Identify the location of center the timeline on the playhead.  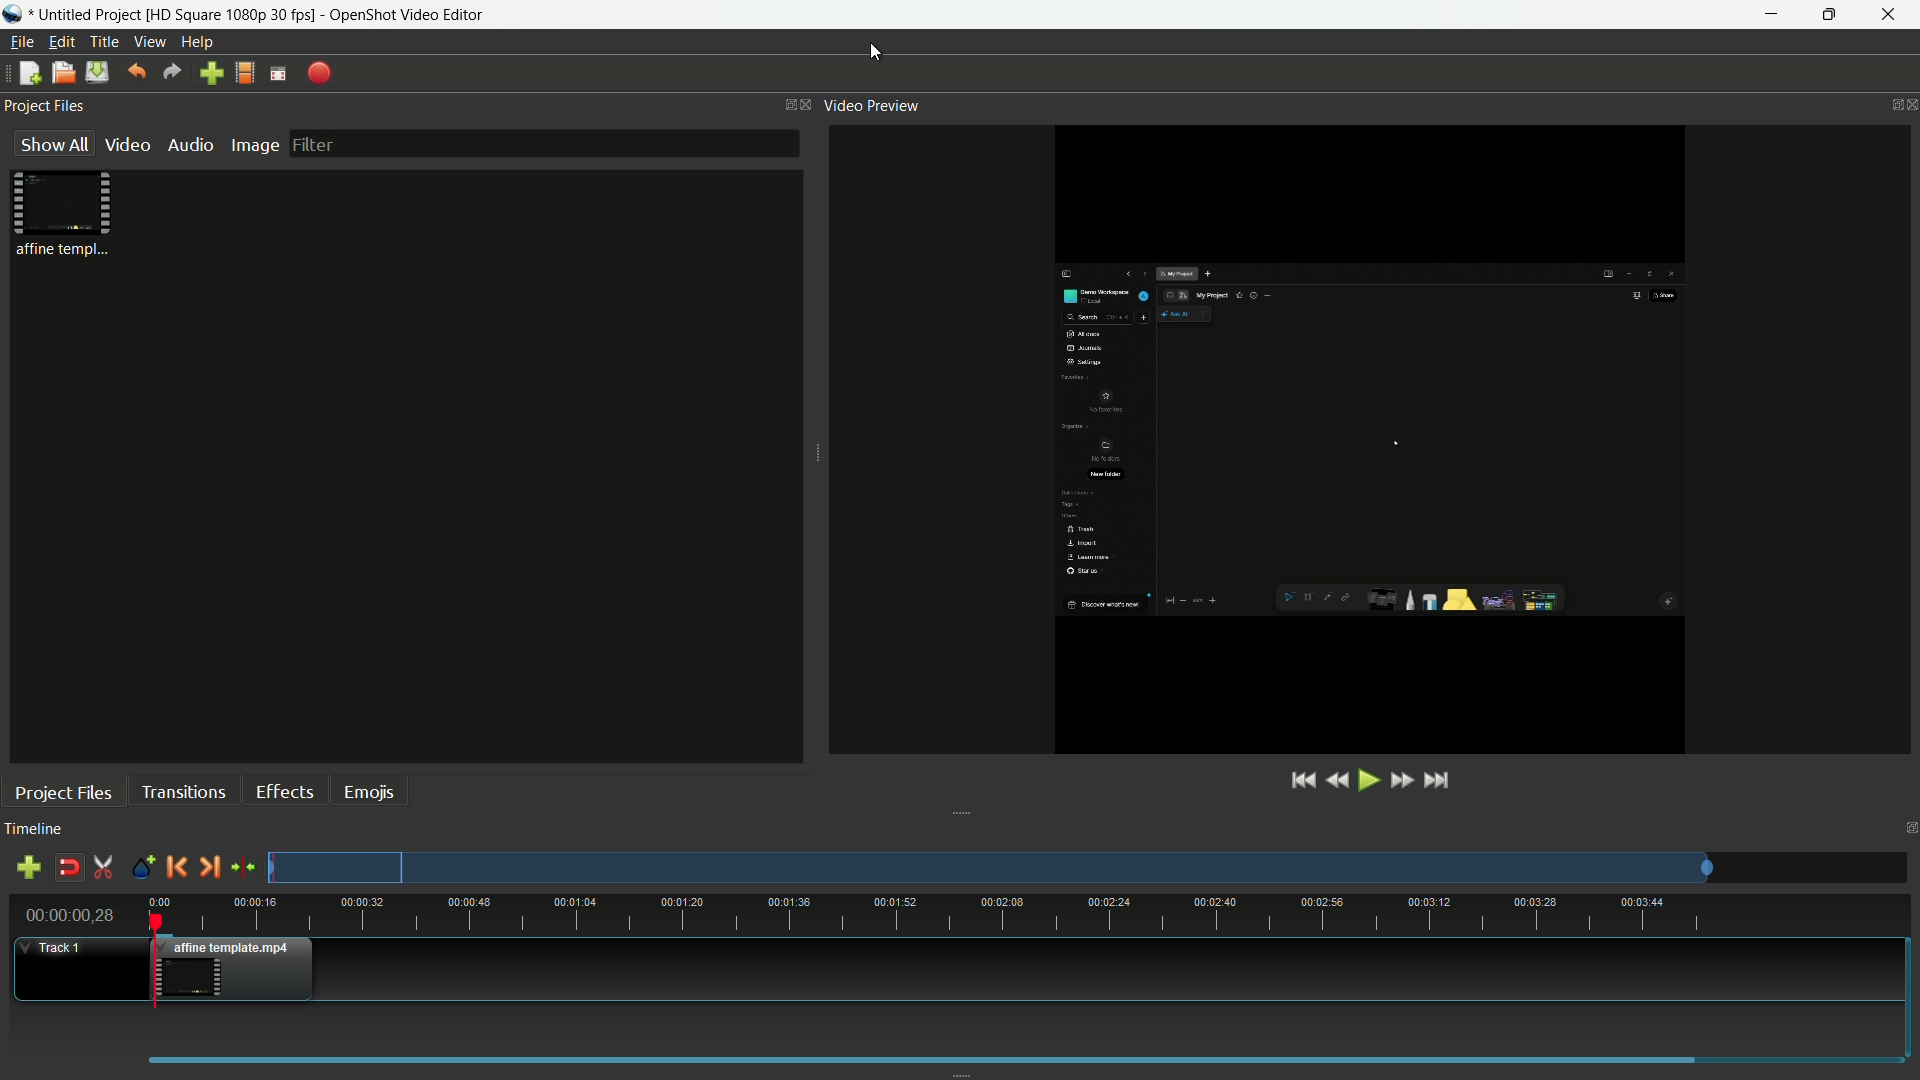
(243, 866).